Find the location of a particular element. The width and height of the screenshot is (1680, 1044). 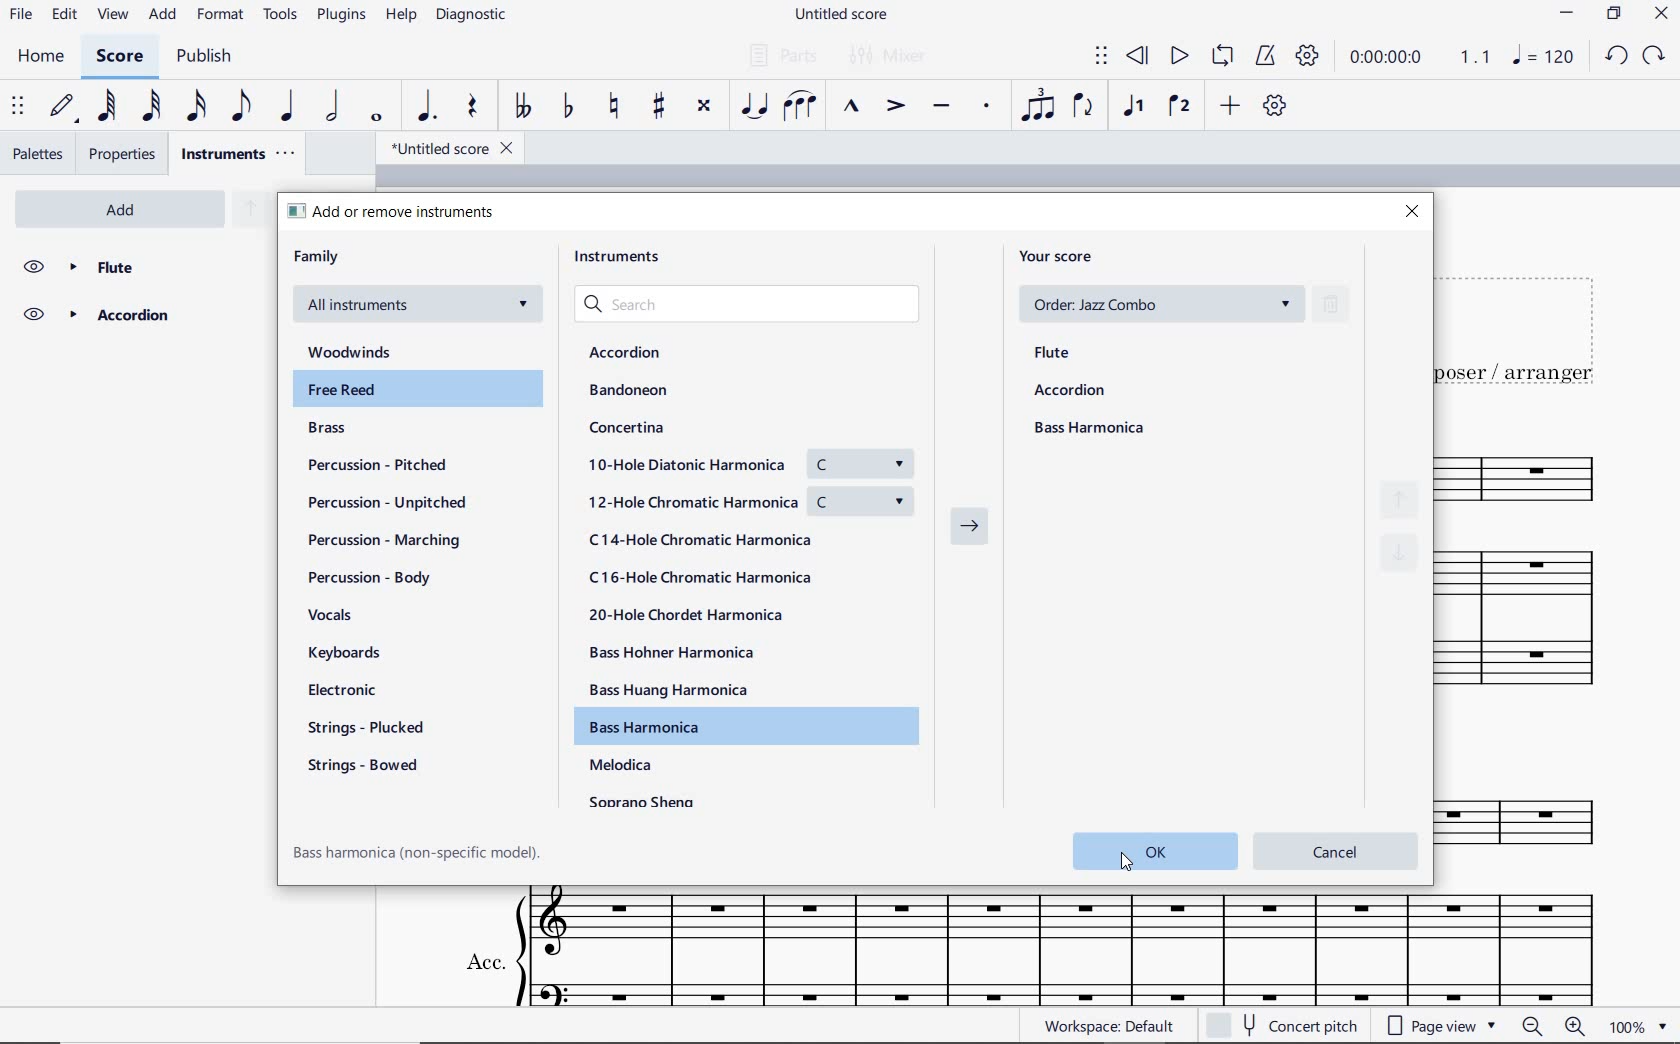

your score is located at coordinates (1060, 257).